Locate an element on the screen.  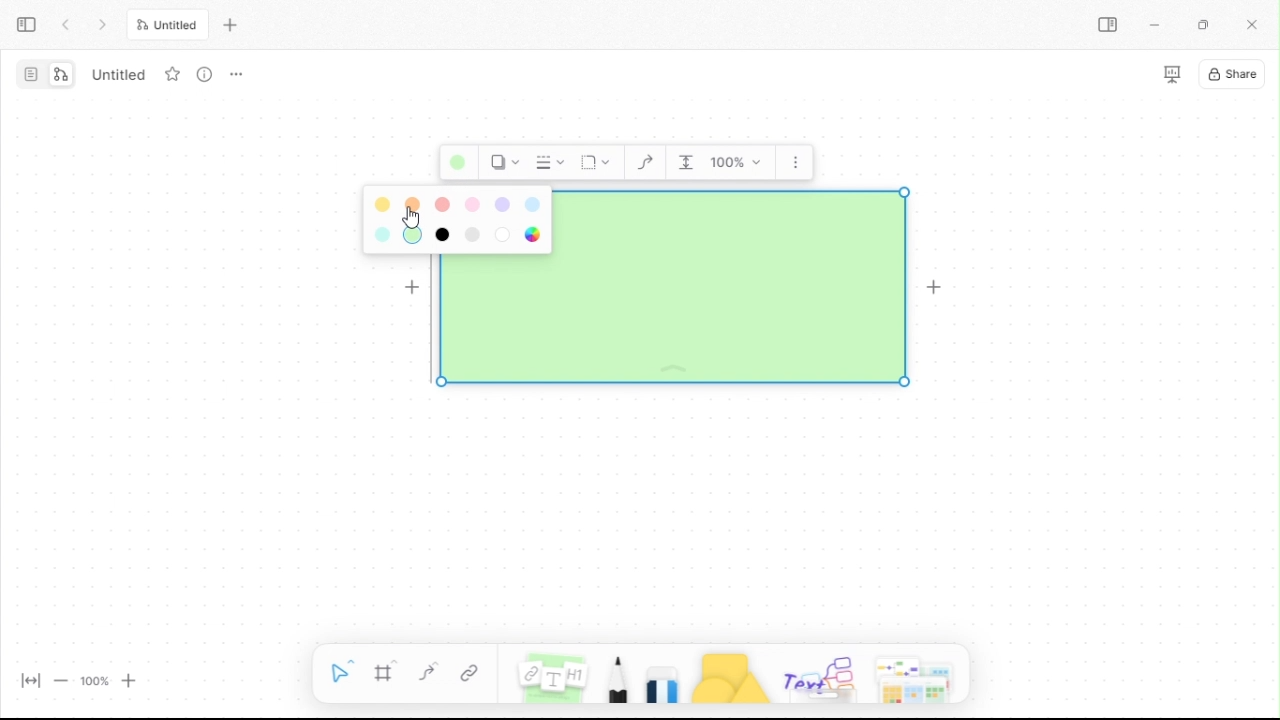
shapes is located at coordinates (730, 676).